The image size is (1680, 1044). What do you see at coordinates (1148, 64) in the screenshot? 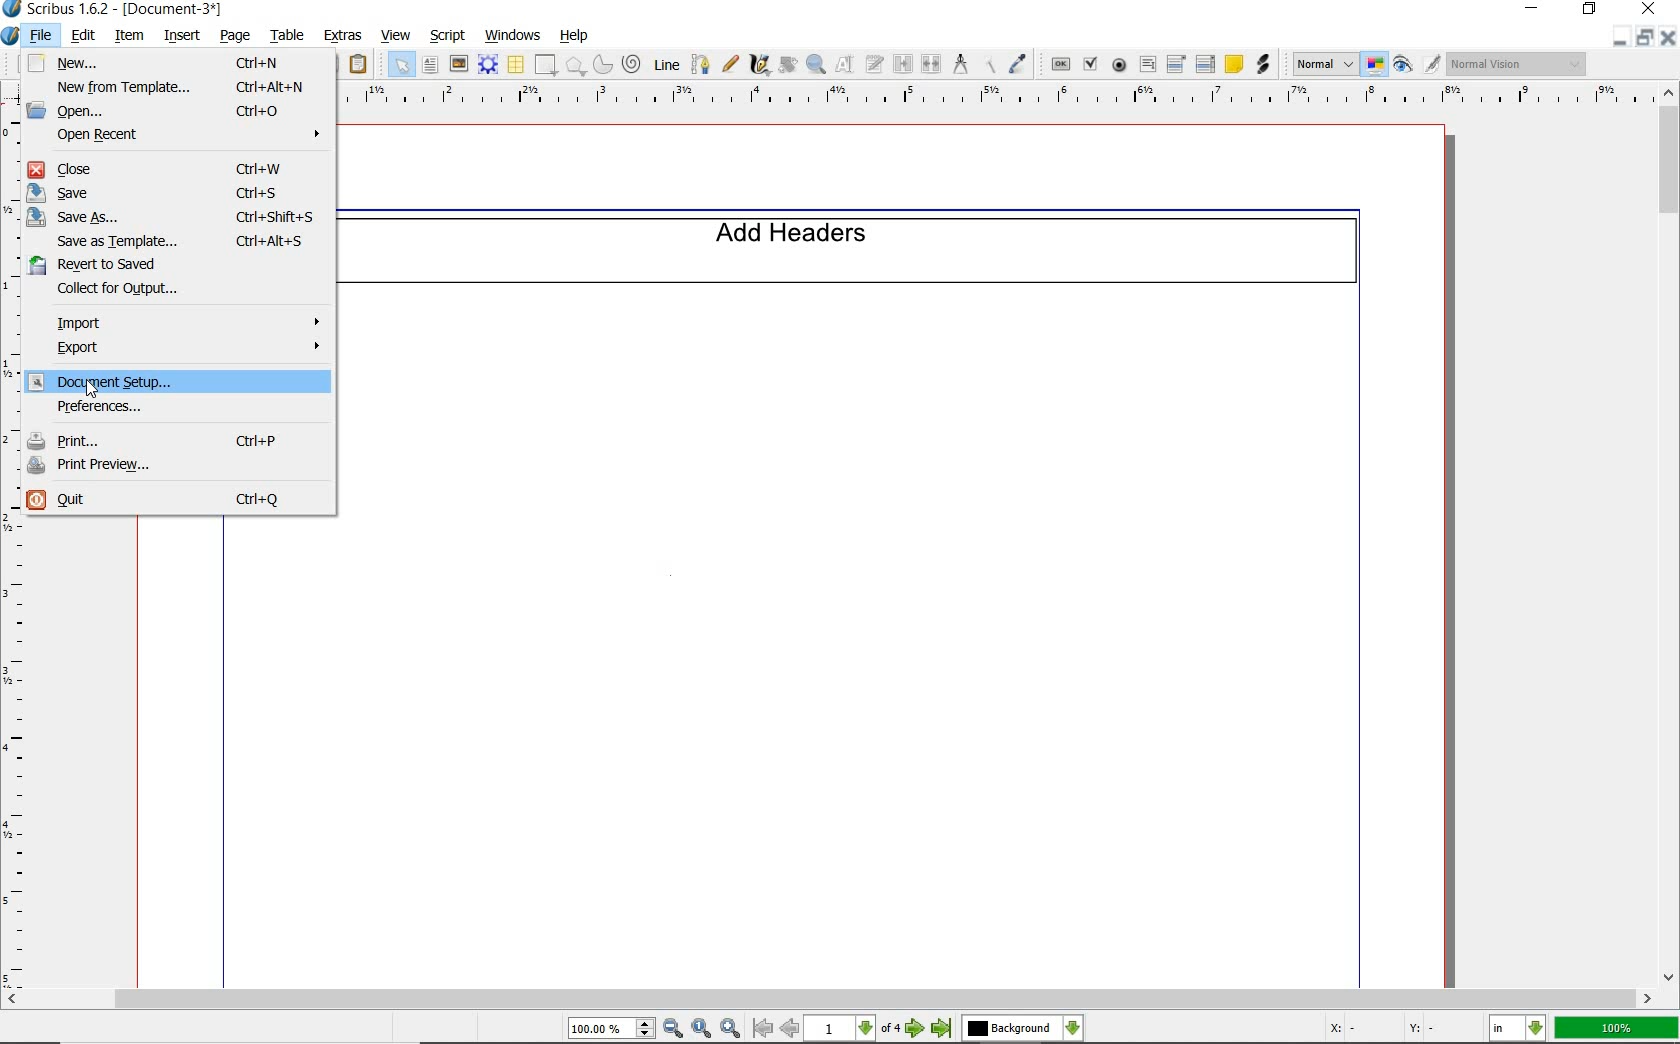
I see `pdf text field` at bounding box center [1148, 64].